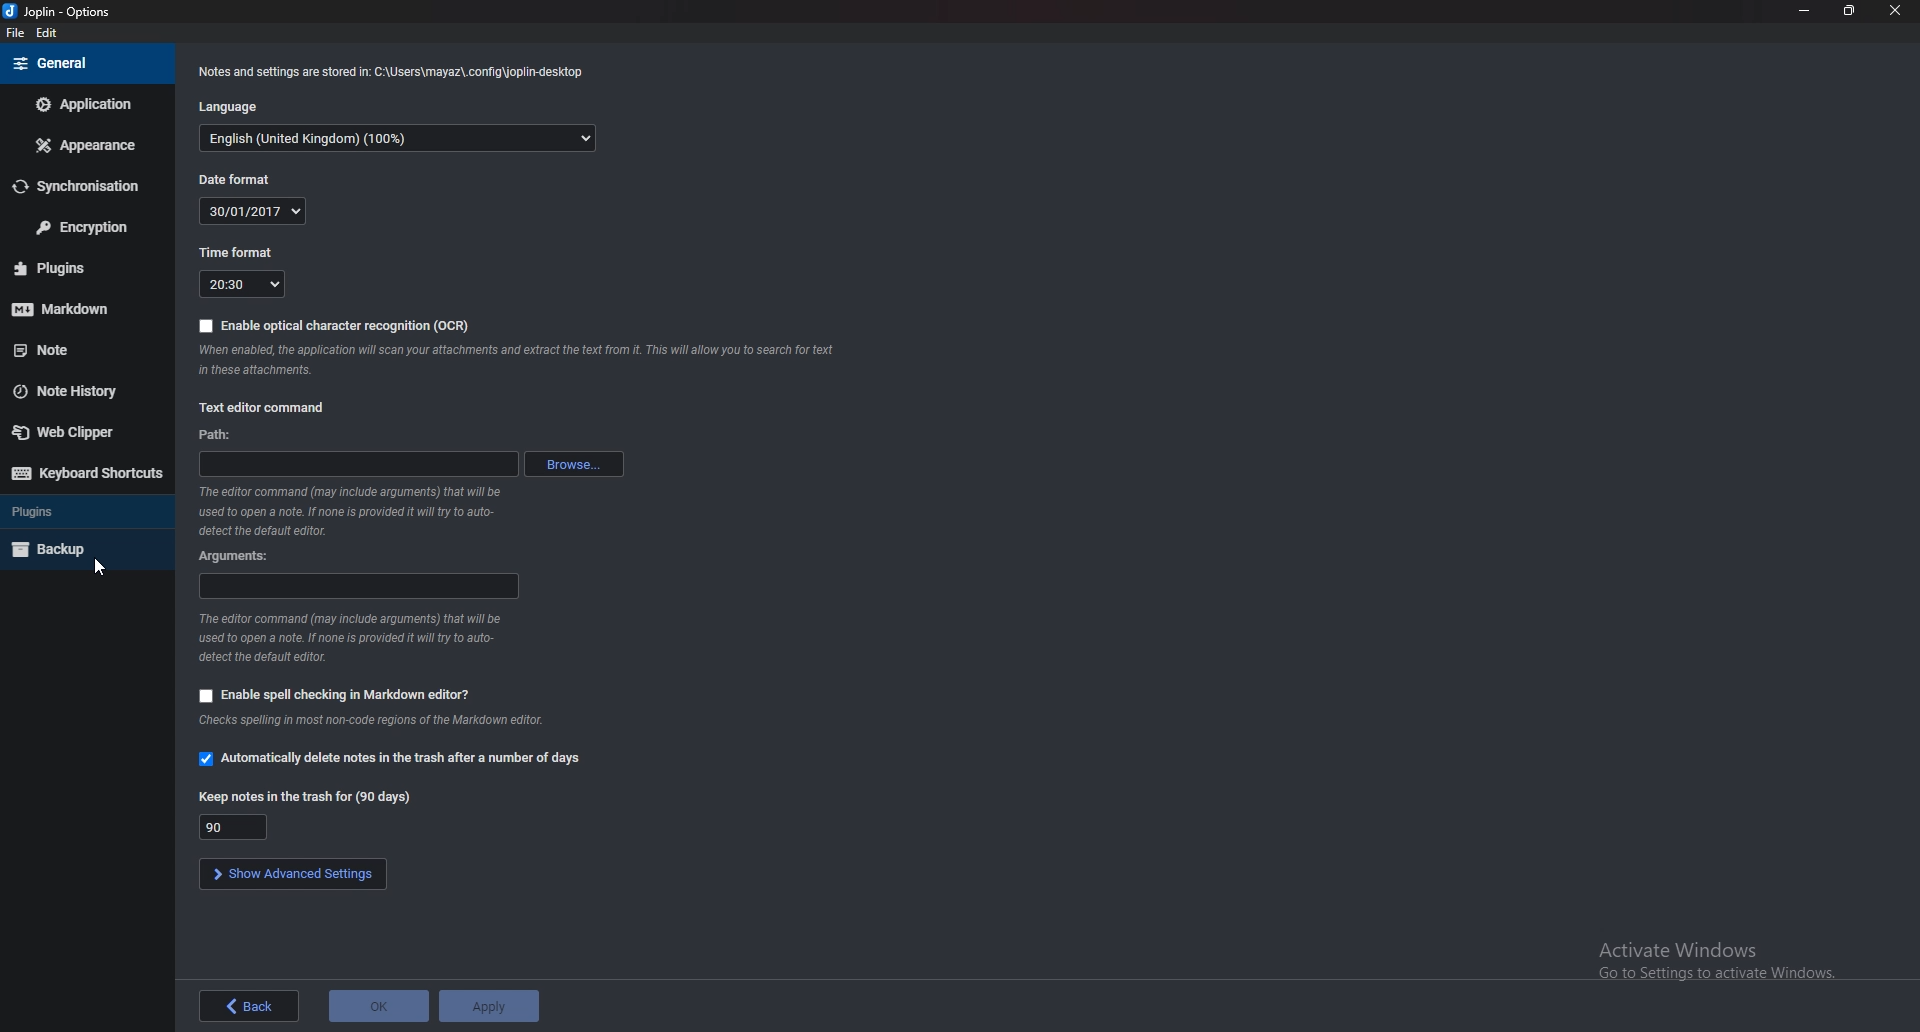  Describe the element at coordinates (354, 512) in the screenshot. I see `Info` at that location.